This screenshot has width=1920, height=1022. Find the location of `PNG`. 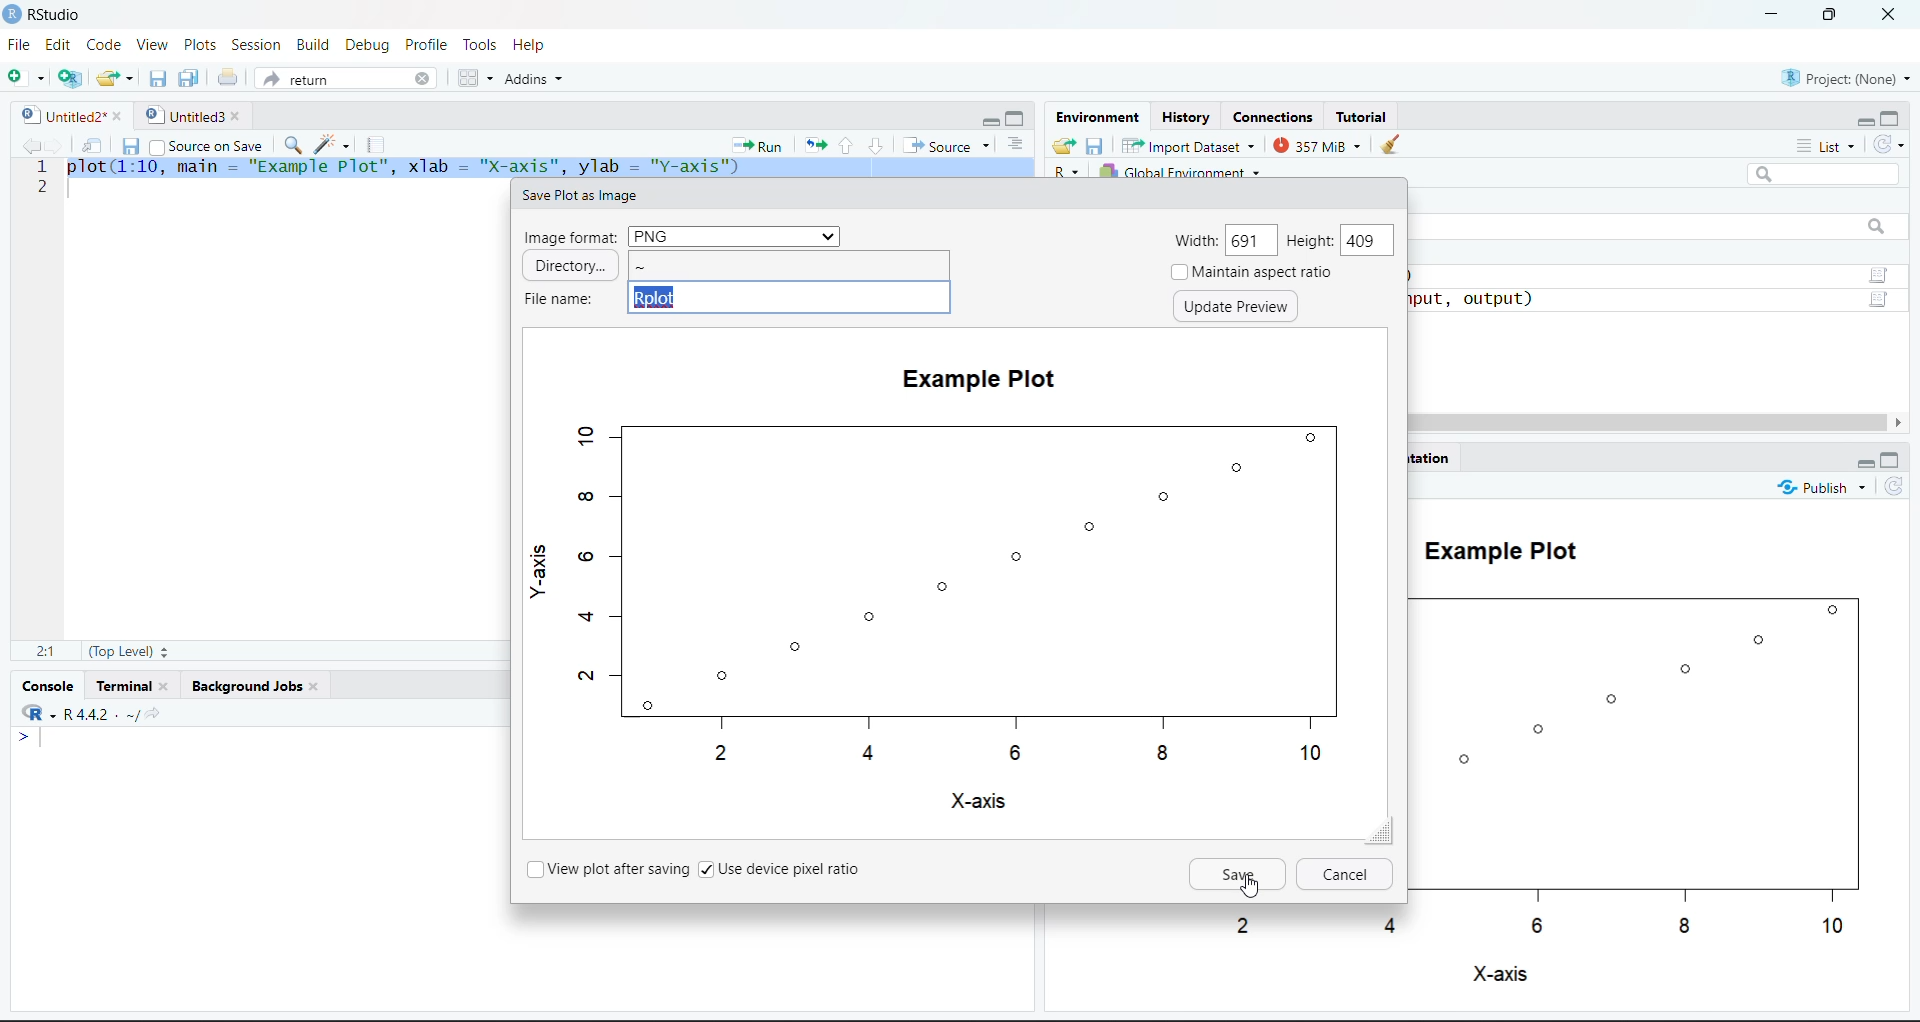

PNG is located at coordinates (733, 236).